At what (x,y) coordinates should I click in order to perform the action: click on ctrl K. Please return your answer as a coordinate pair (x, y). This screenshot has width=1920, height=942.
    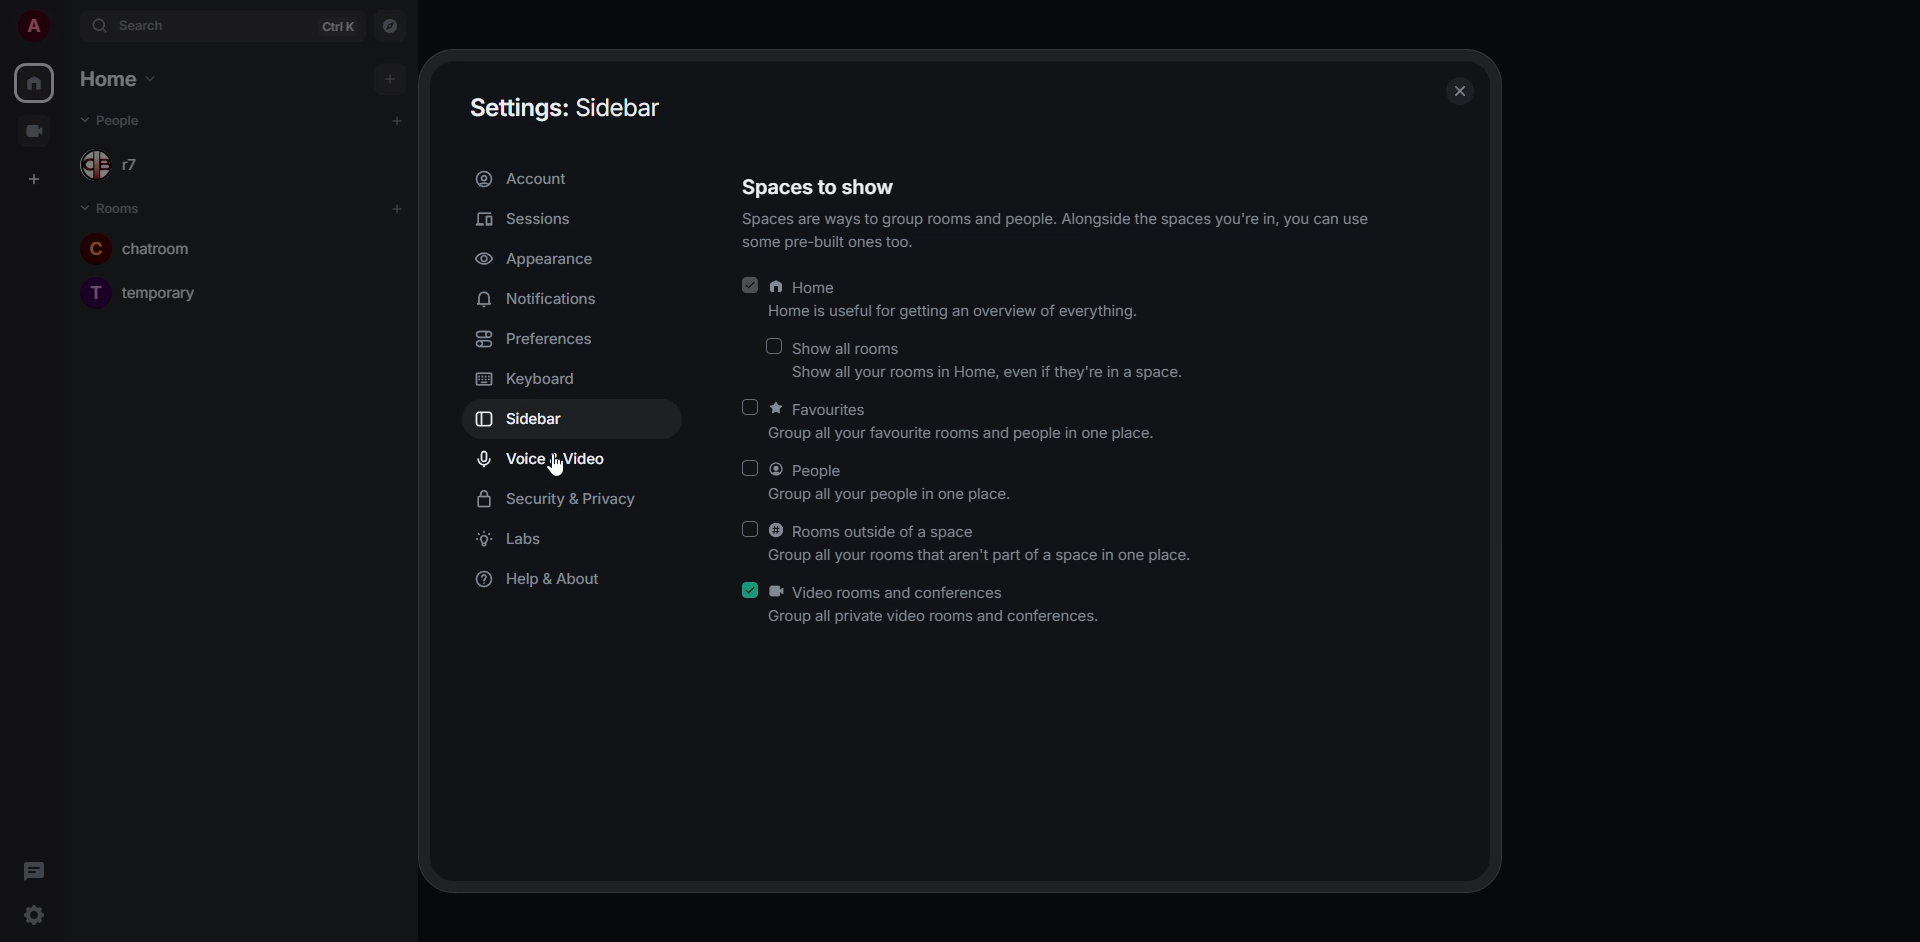
    Looking at the image, I should click on (337, 26).